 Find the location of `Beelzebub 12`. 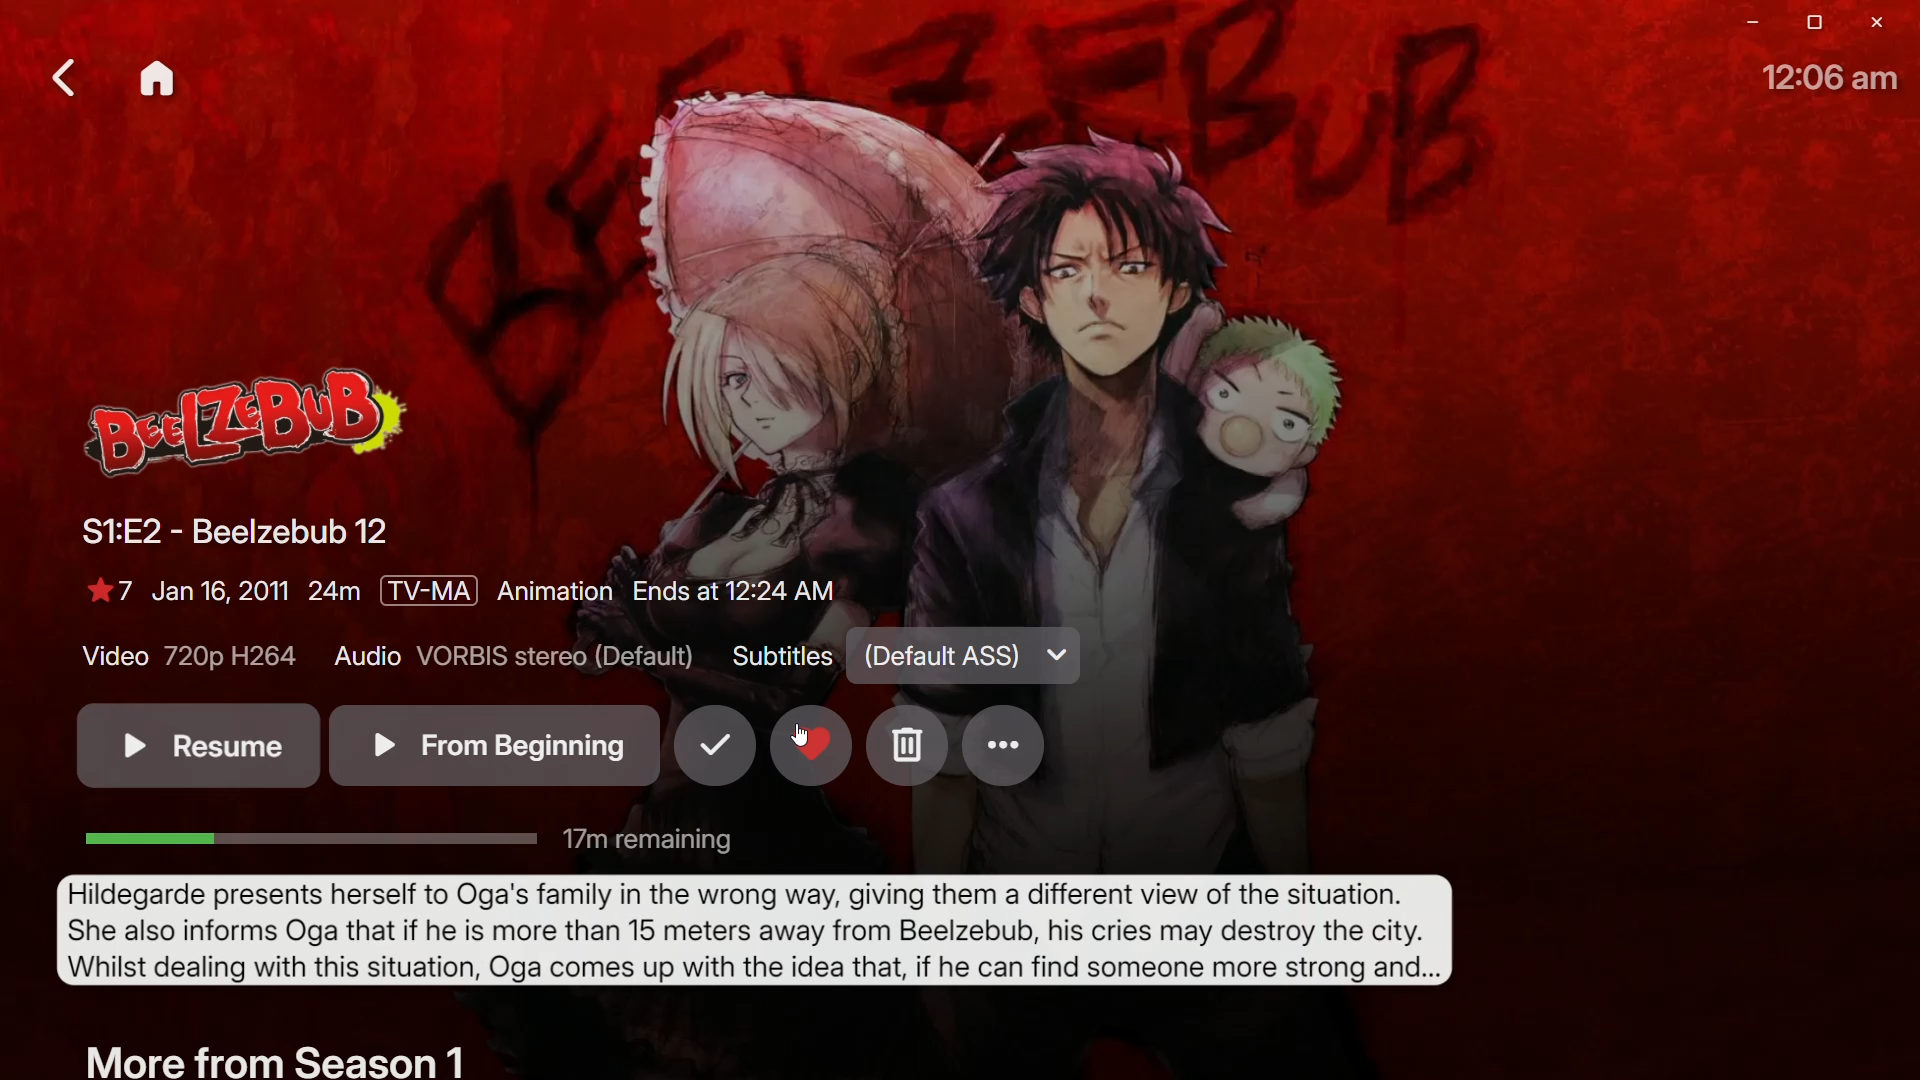

Beelzebub 12 is located at coordinates (231, 537).